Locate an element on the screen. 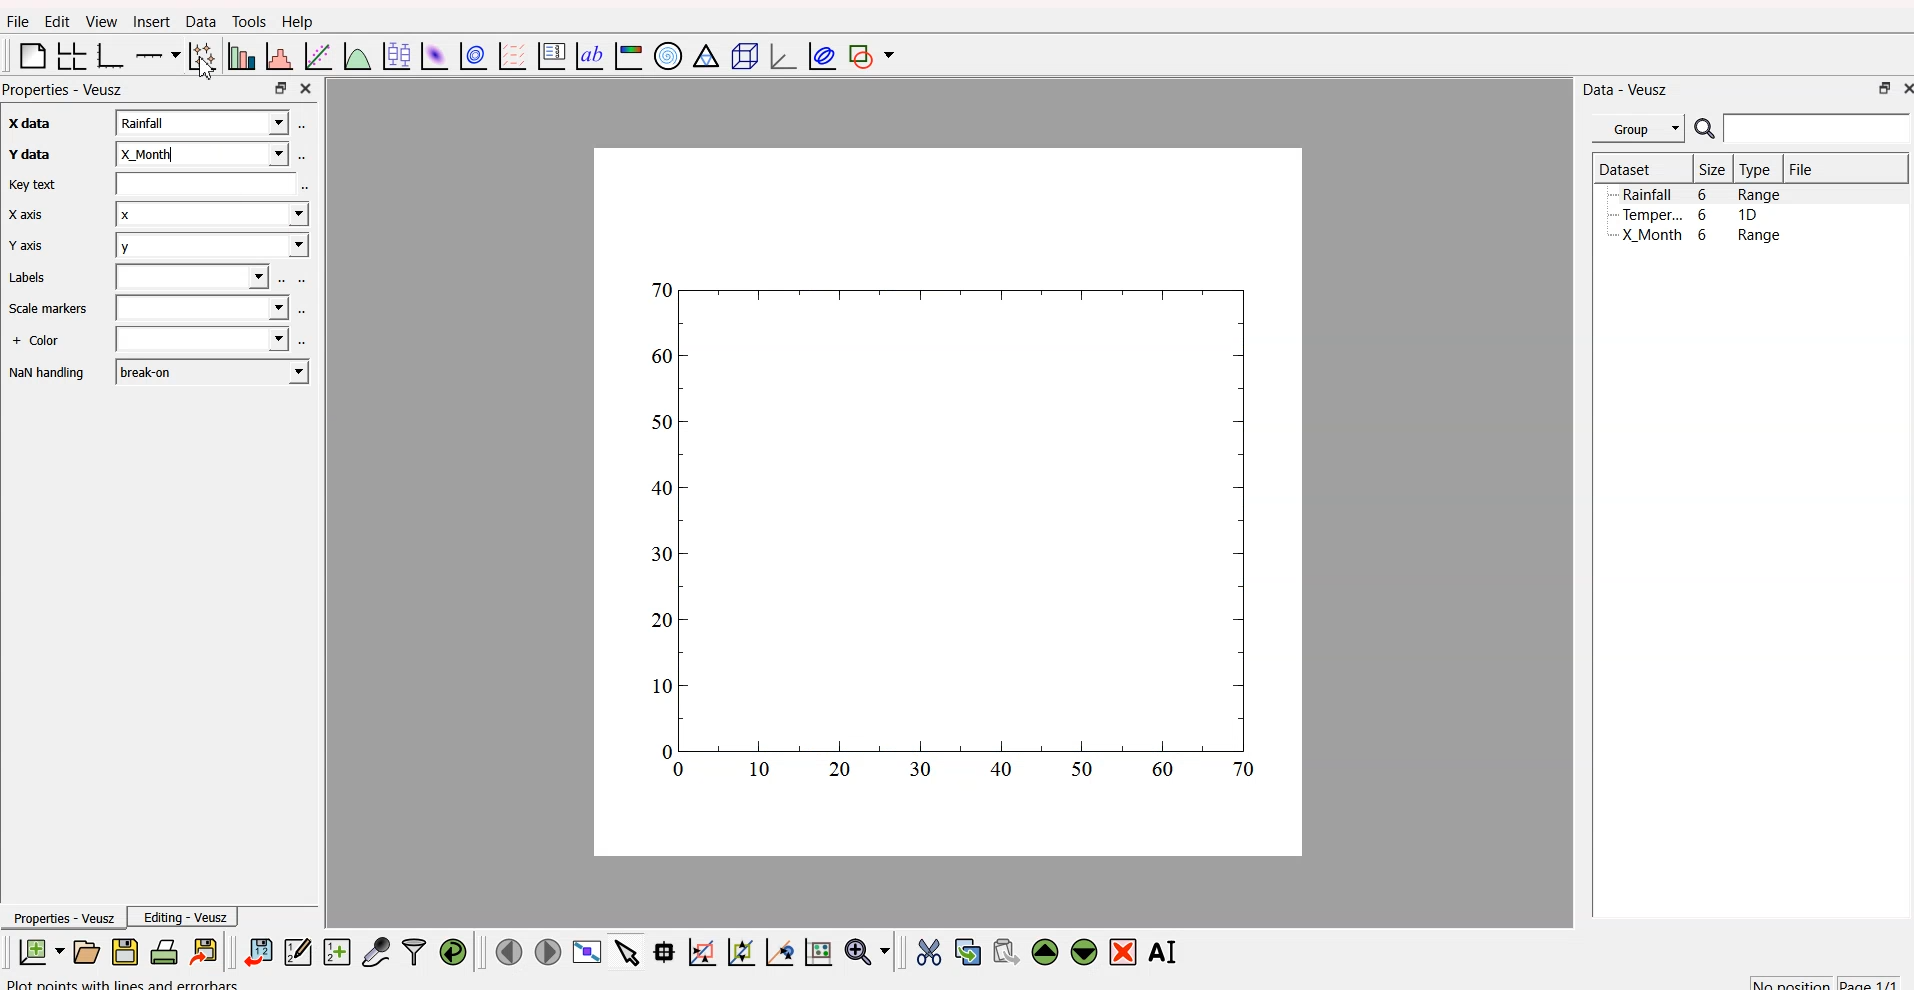  rename the selected widget is located at coordinates (1166, 951).